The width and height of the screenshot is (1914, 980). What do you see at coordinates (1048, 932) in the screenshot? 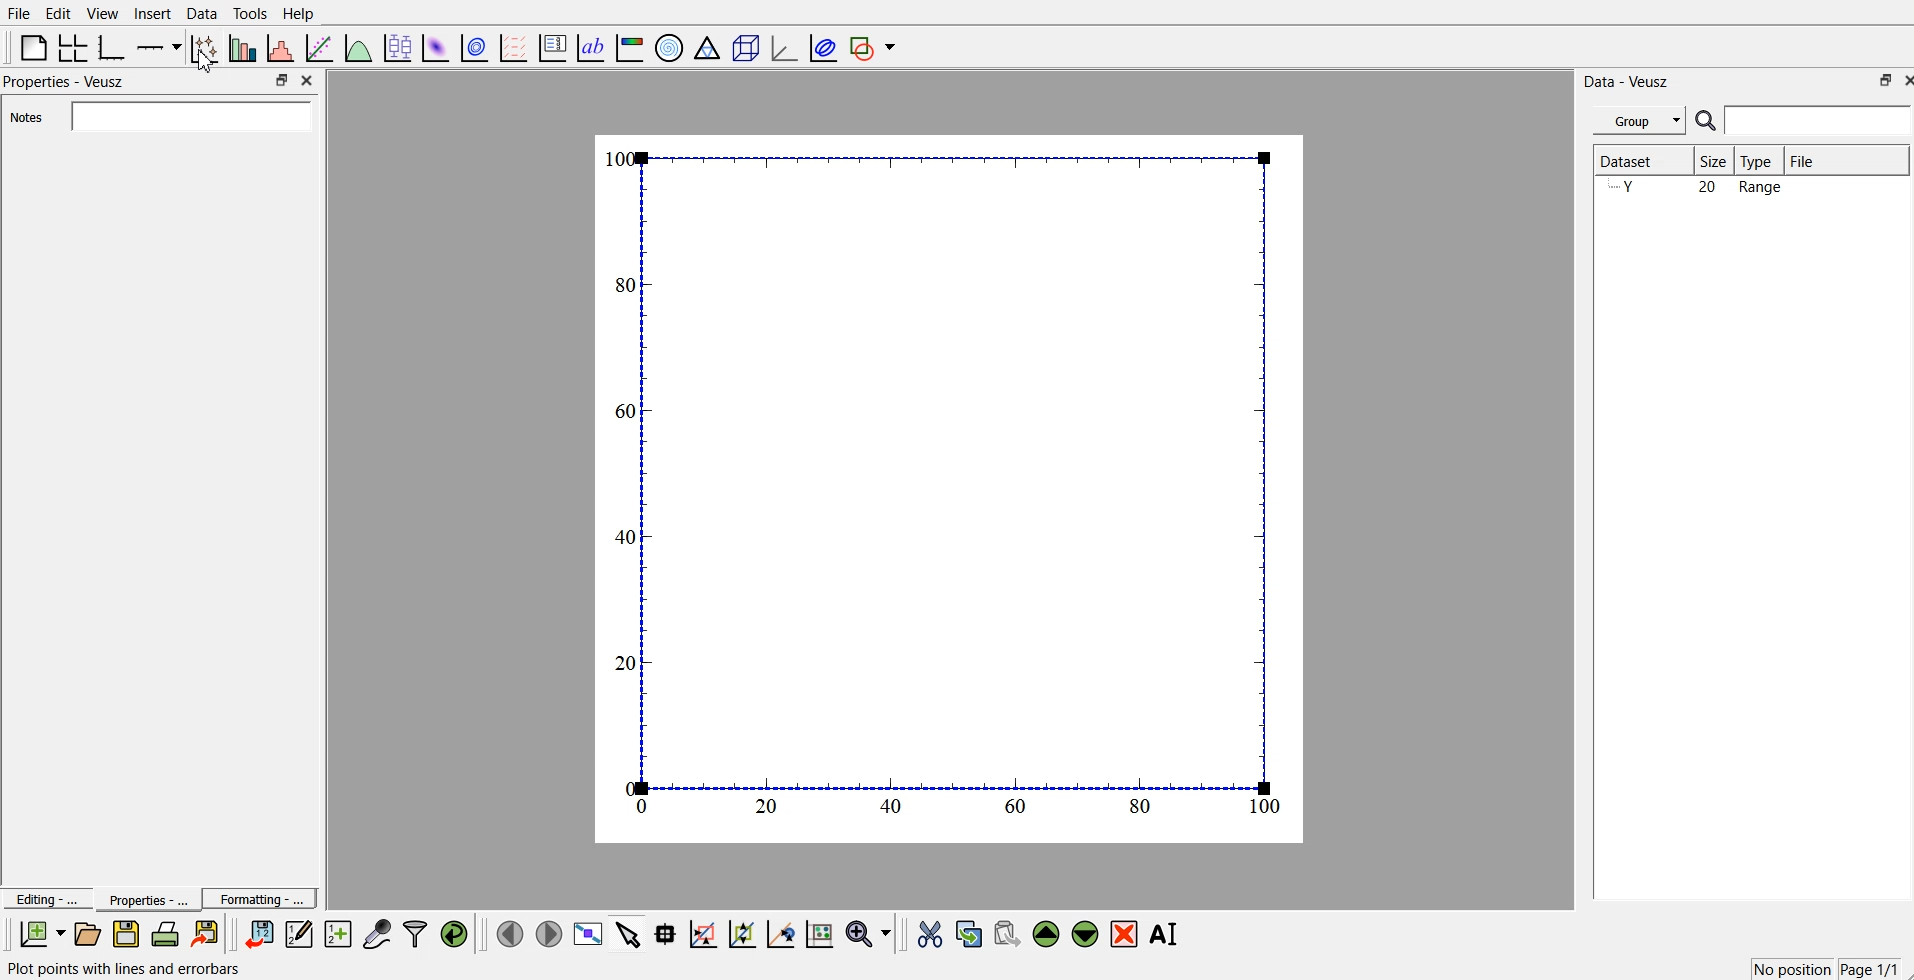
I see `move up` at bounding box center [1048, 932].